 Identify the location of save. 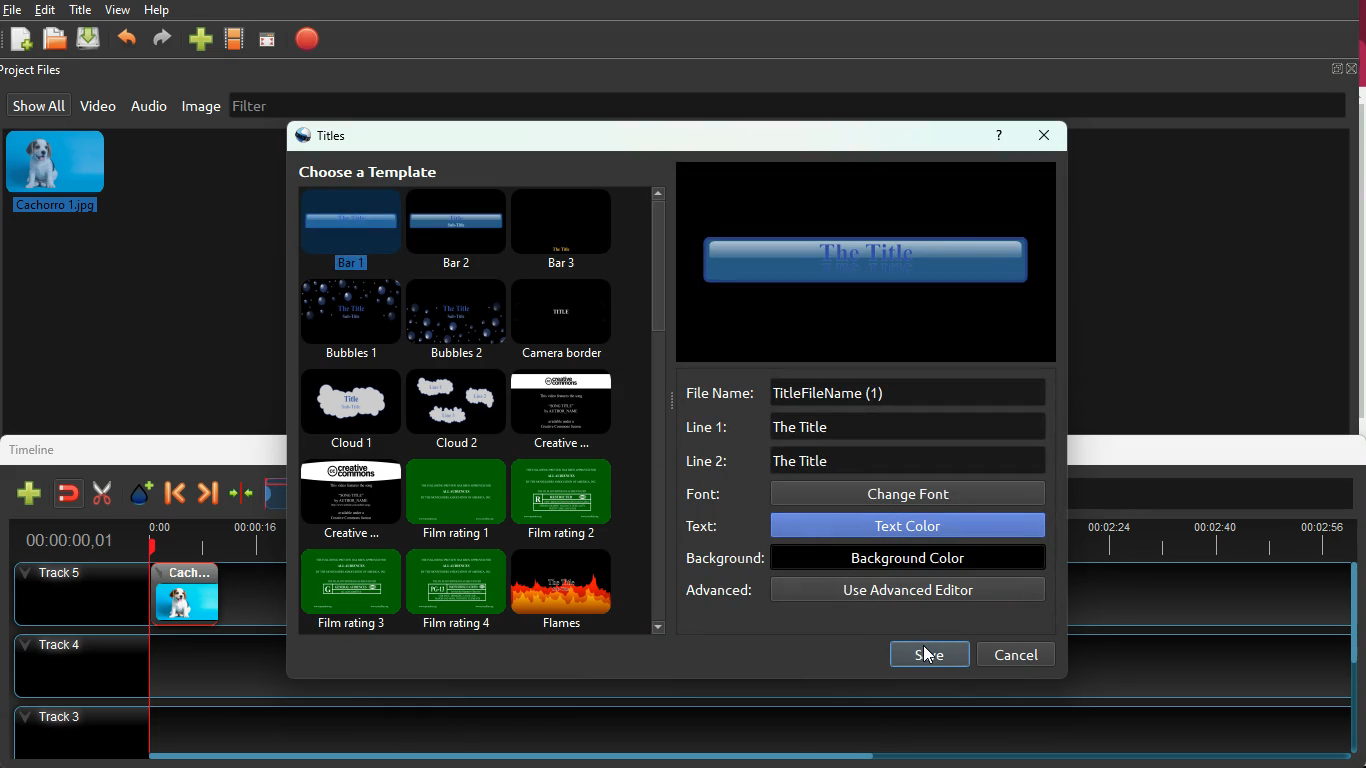
(927, 656).